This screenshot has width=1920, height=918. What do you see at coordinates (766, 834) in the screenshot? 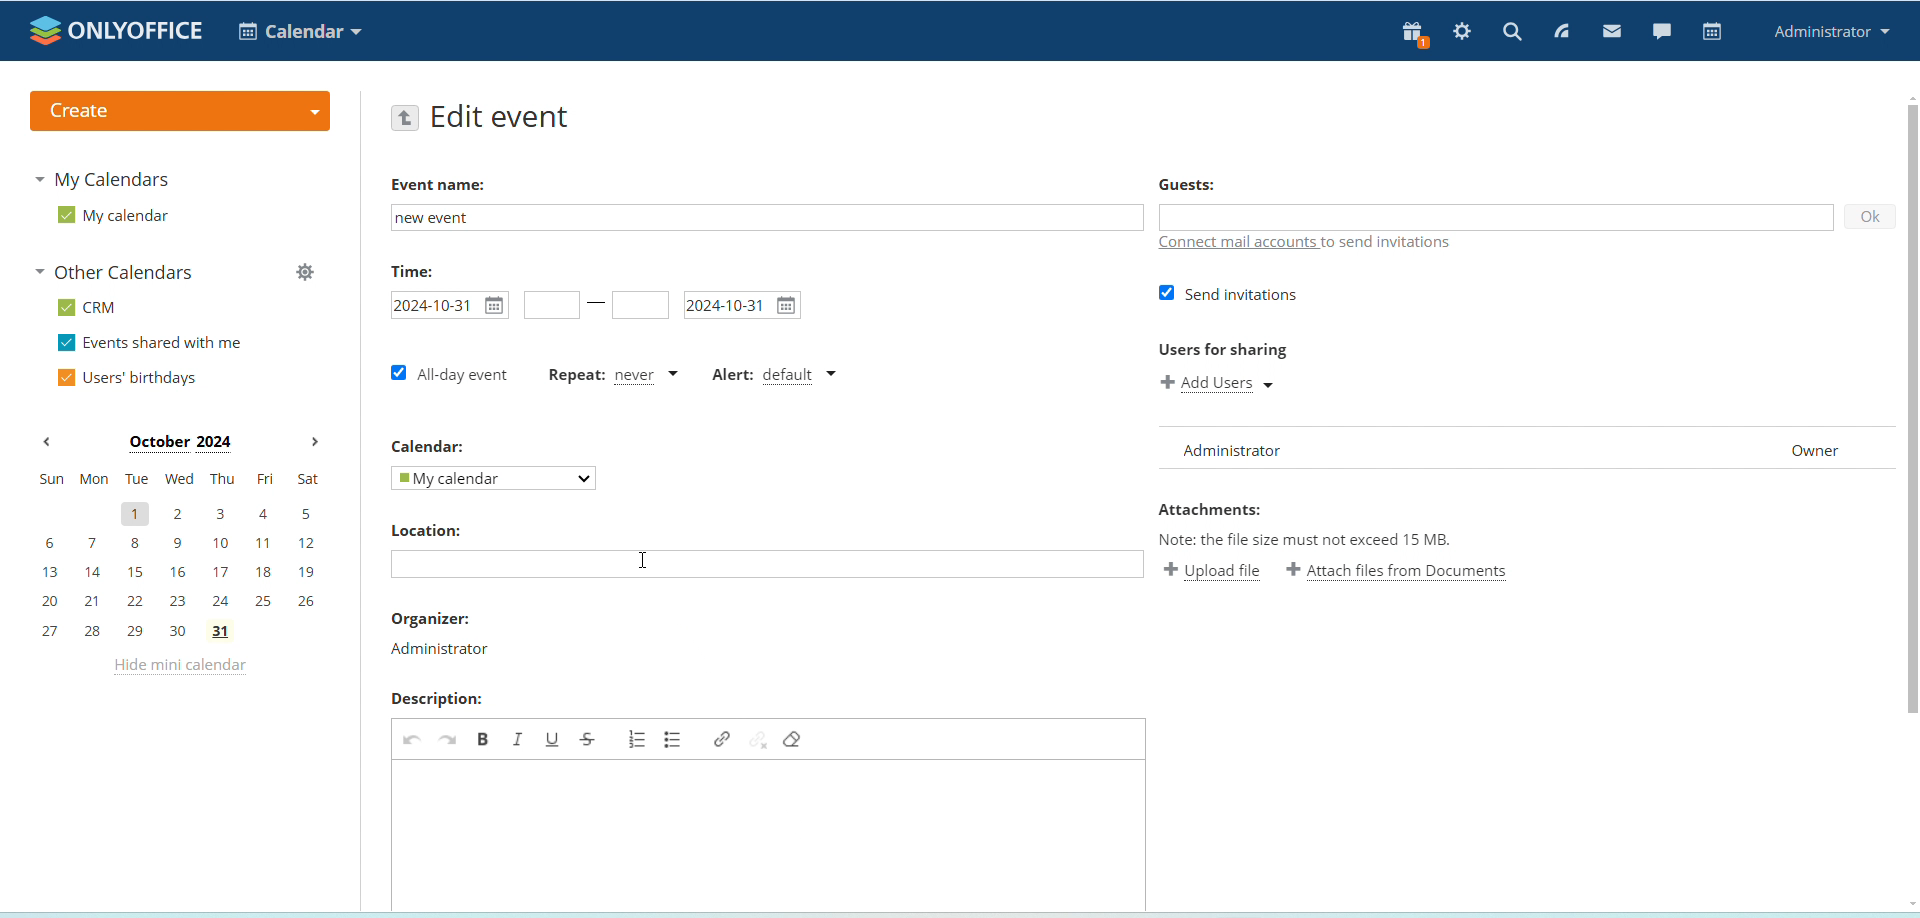
I see `edit event description` at bounding box center [766, 834].